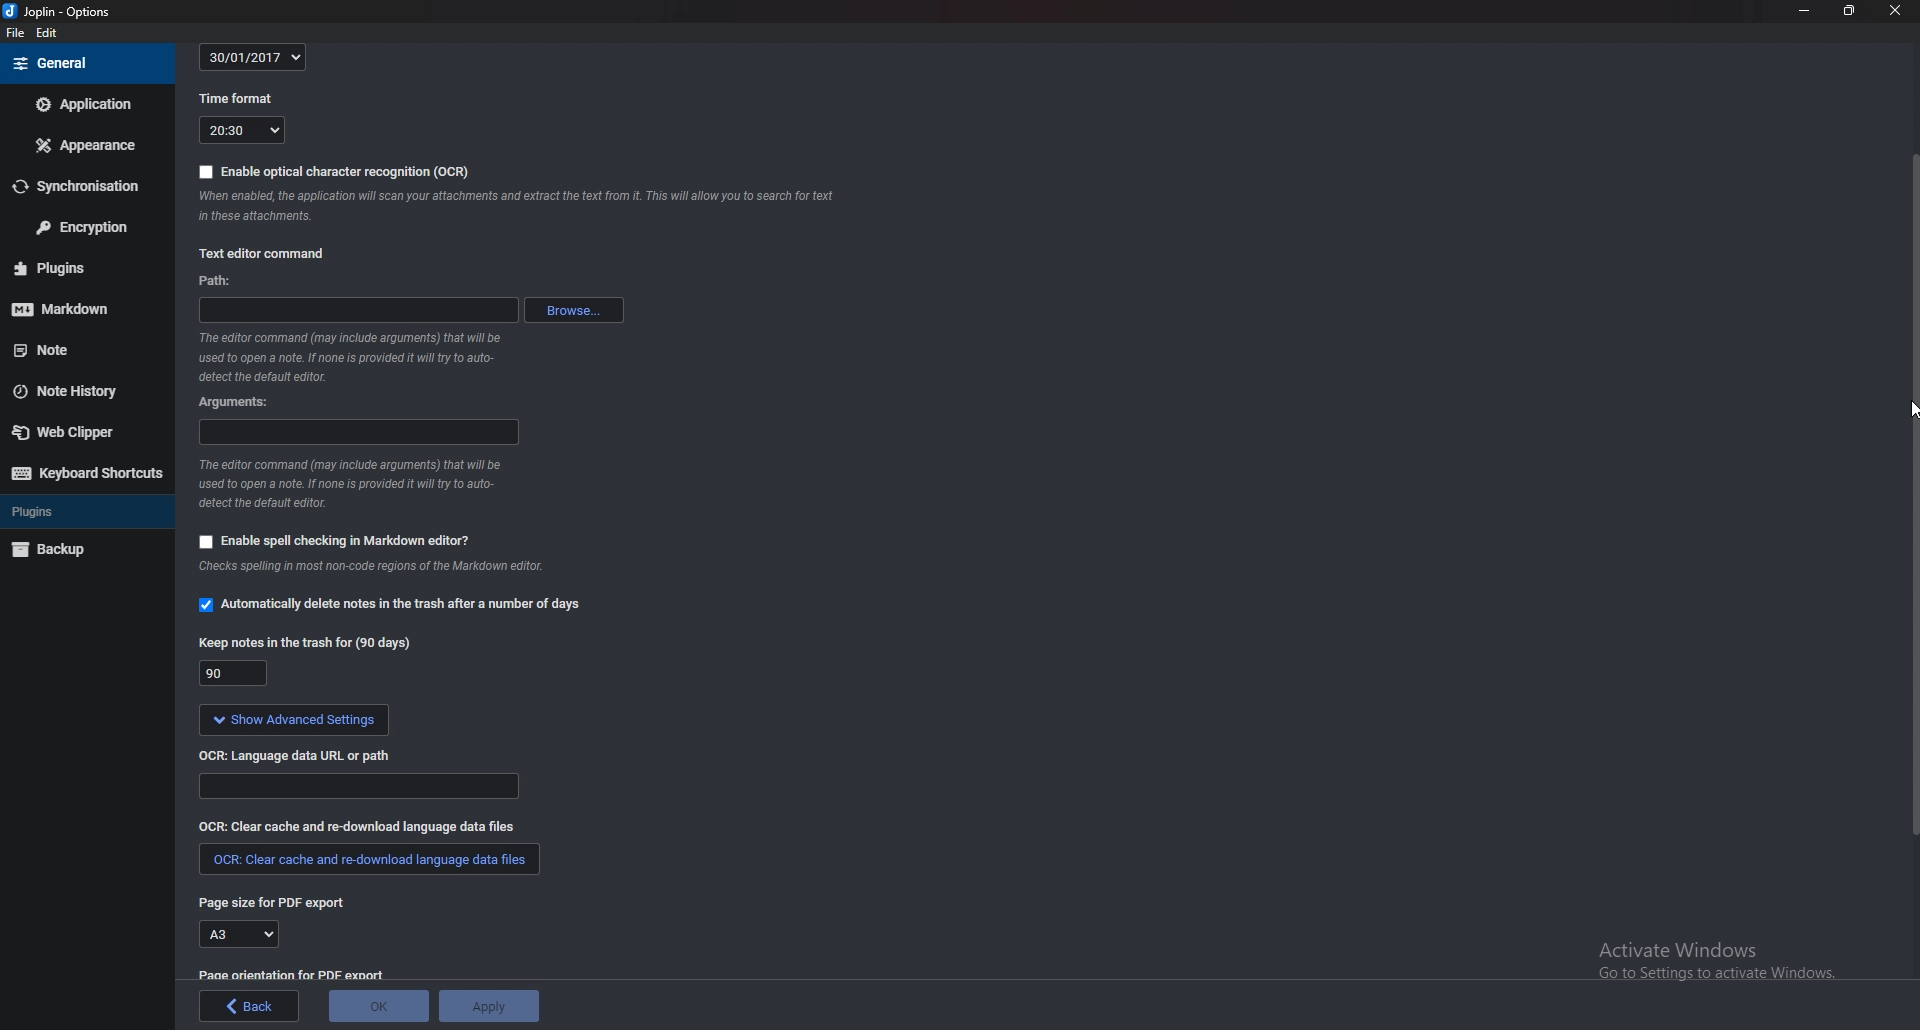 This screenshot has height=1030, width=1920. Describe the element at coordinates (358, 308) in the screenshot. I see `path` at that location.